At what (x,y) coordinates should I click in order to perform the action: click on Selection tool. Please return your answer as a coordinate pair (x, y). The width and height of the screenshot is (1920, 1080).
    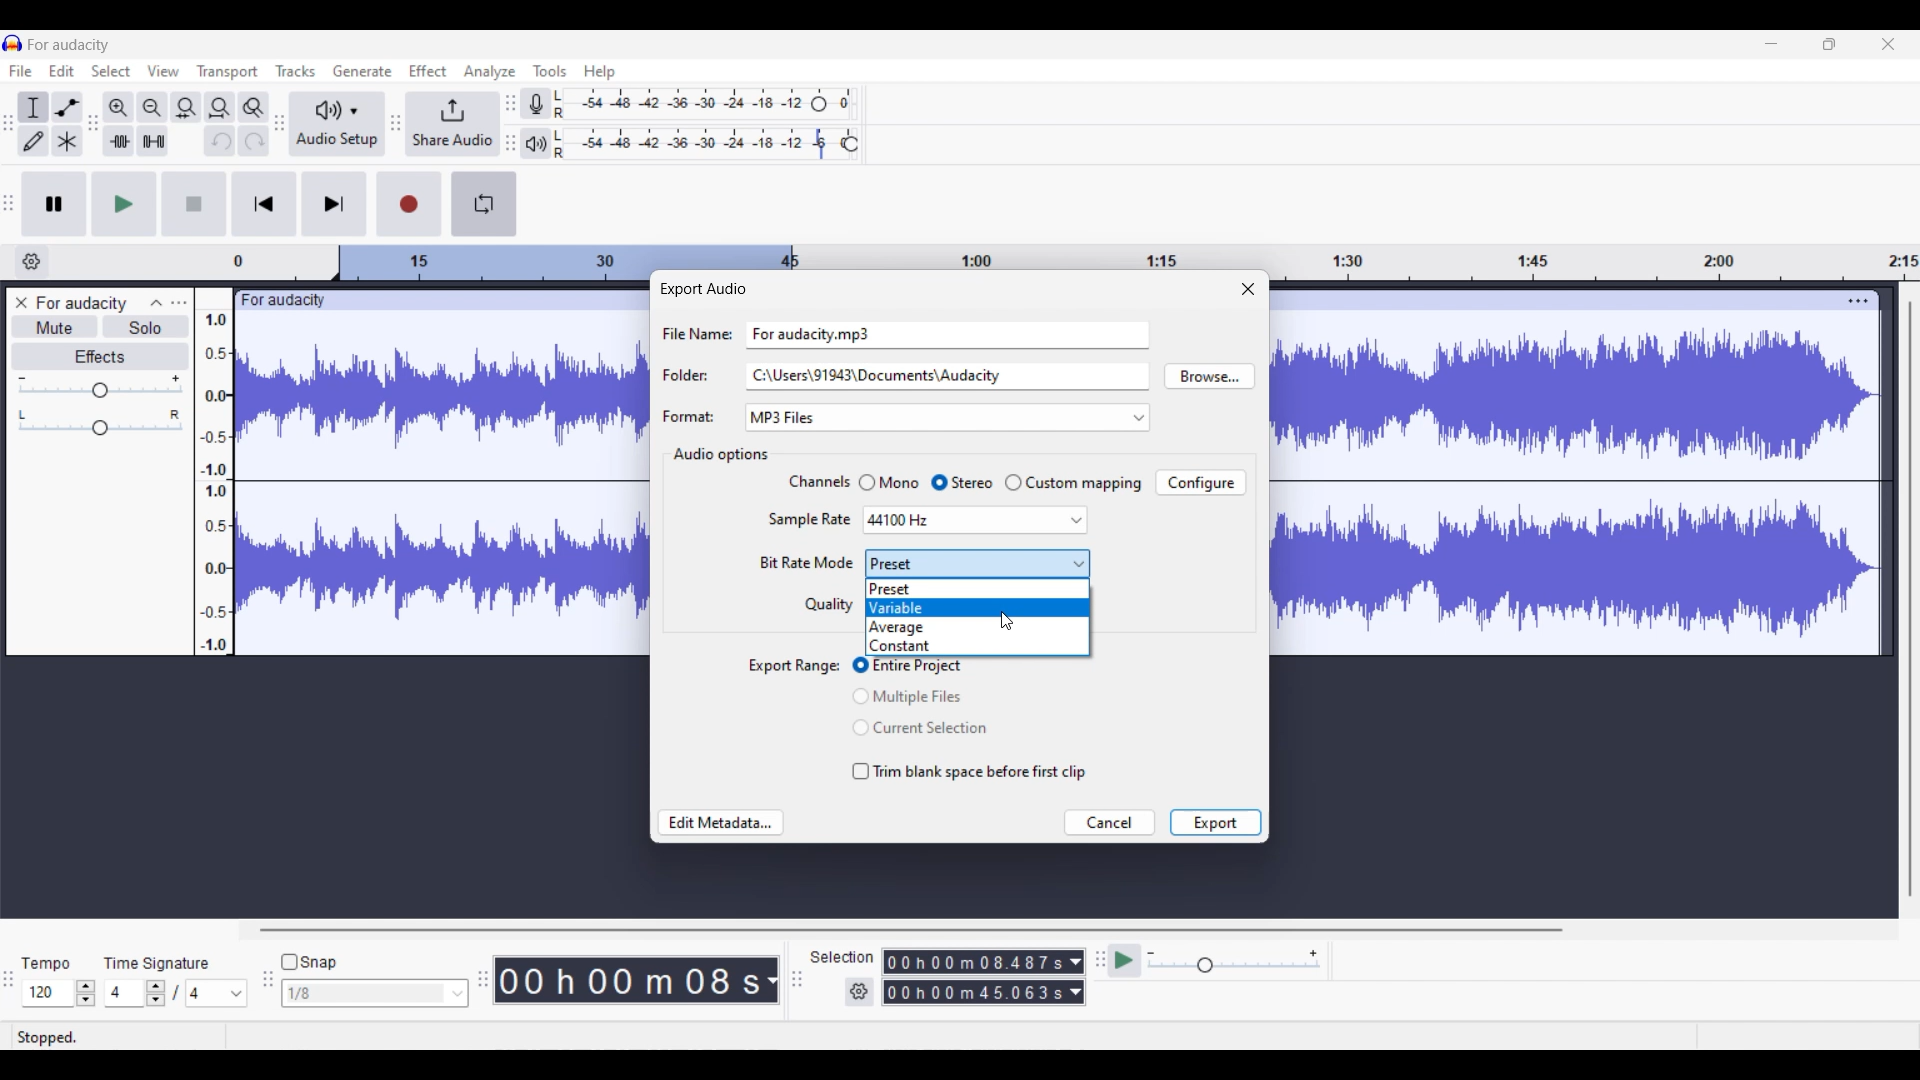
    Looking at the image, I should click on (32, 109).